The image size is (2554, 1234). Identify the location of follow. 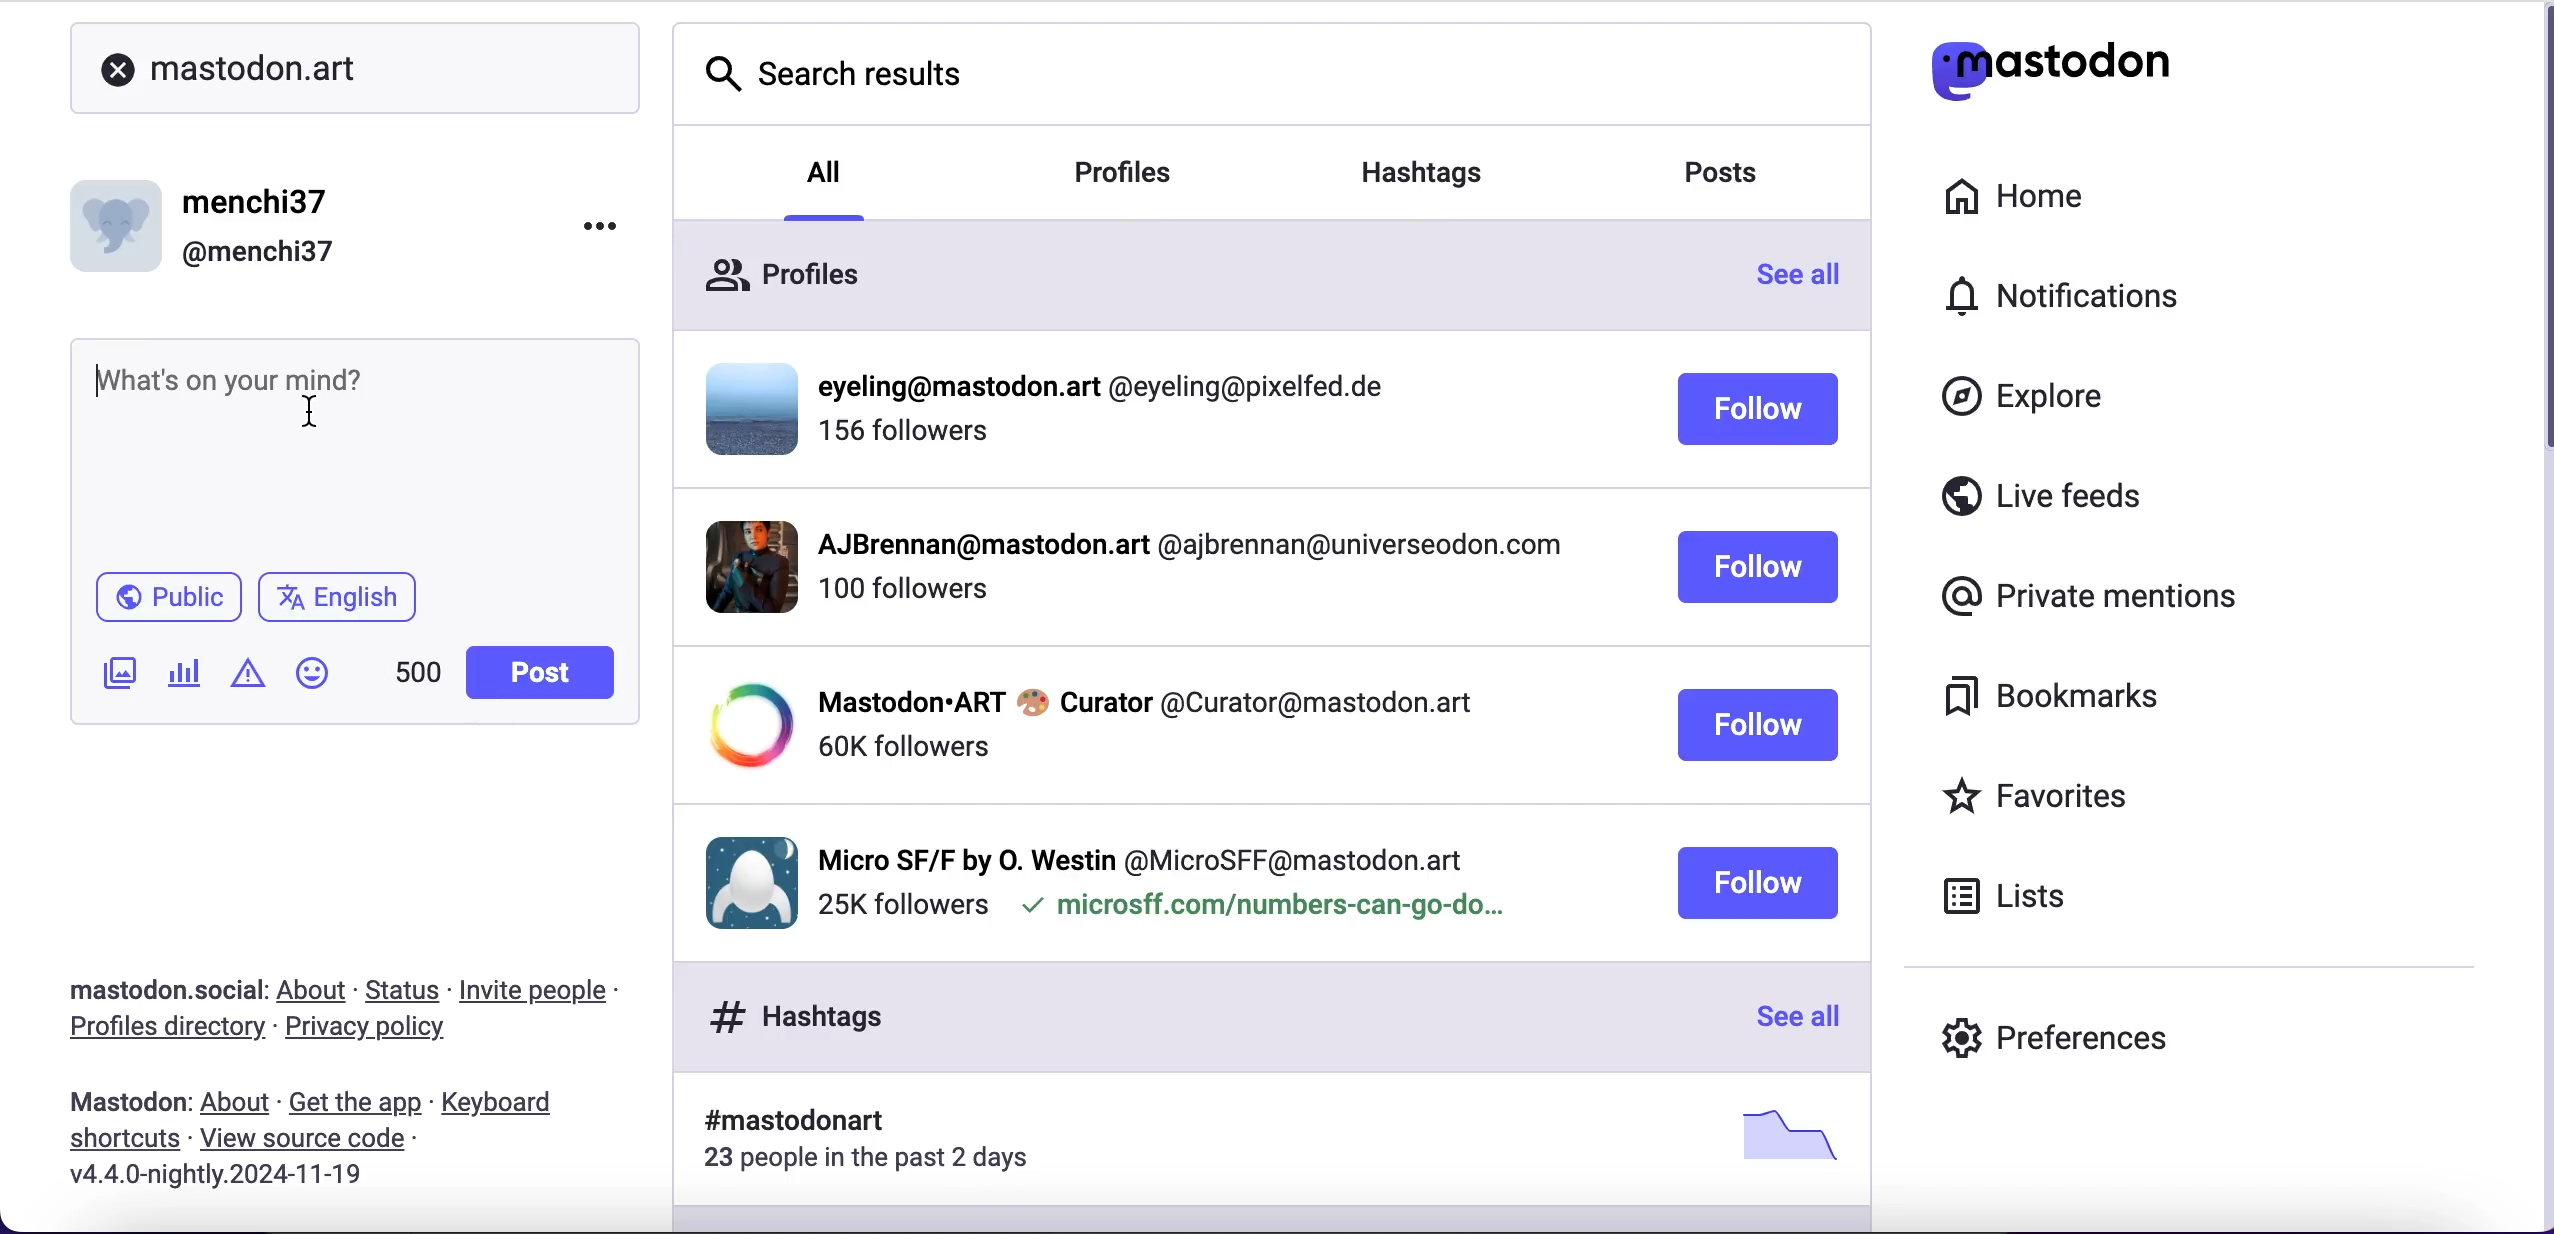
(1762, 724).